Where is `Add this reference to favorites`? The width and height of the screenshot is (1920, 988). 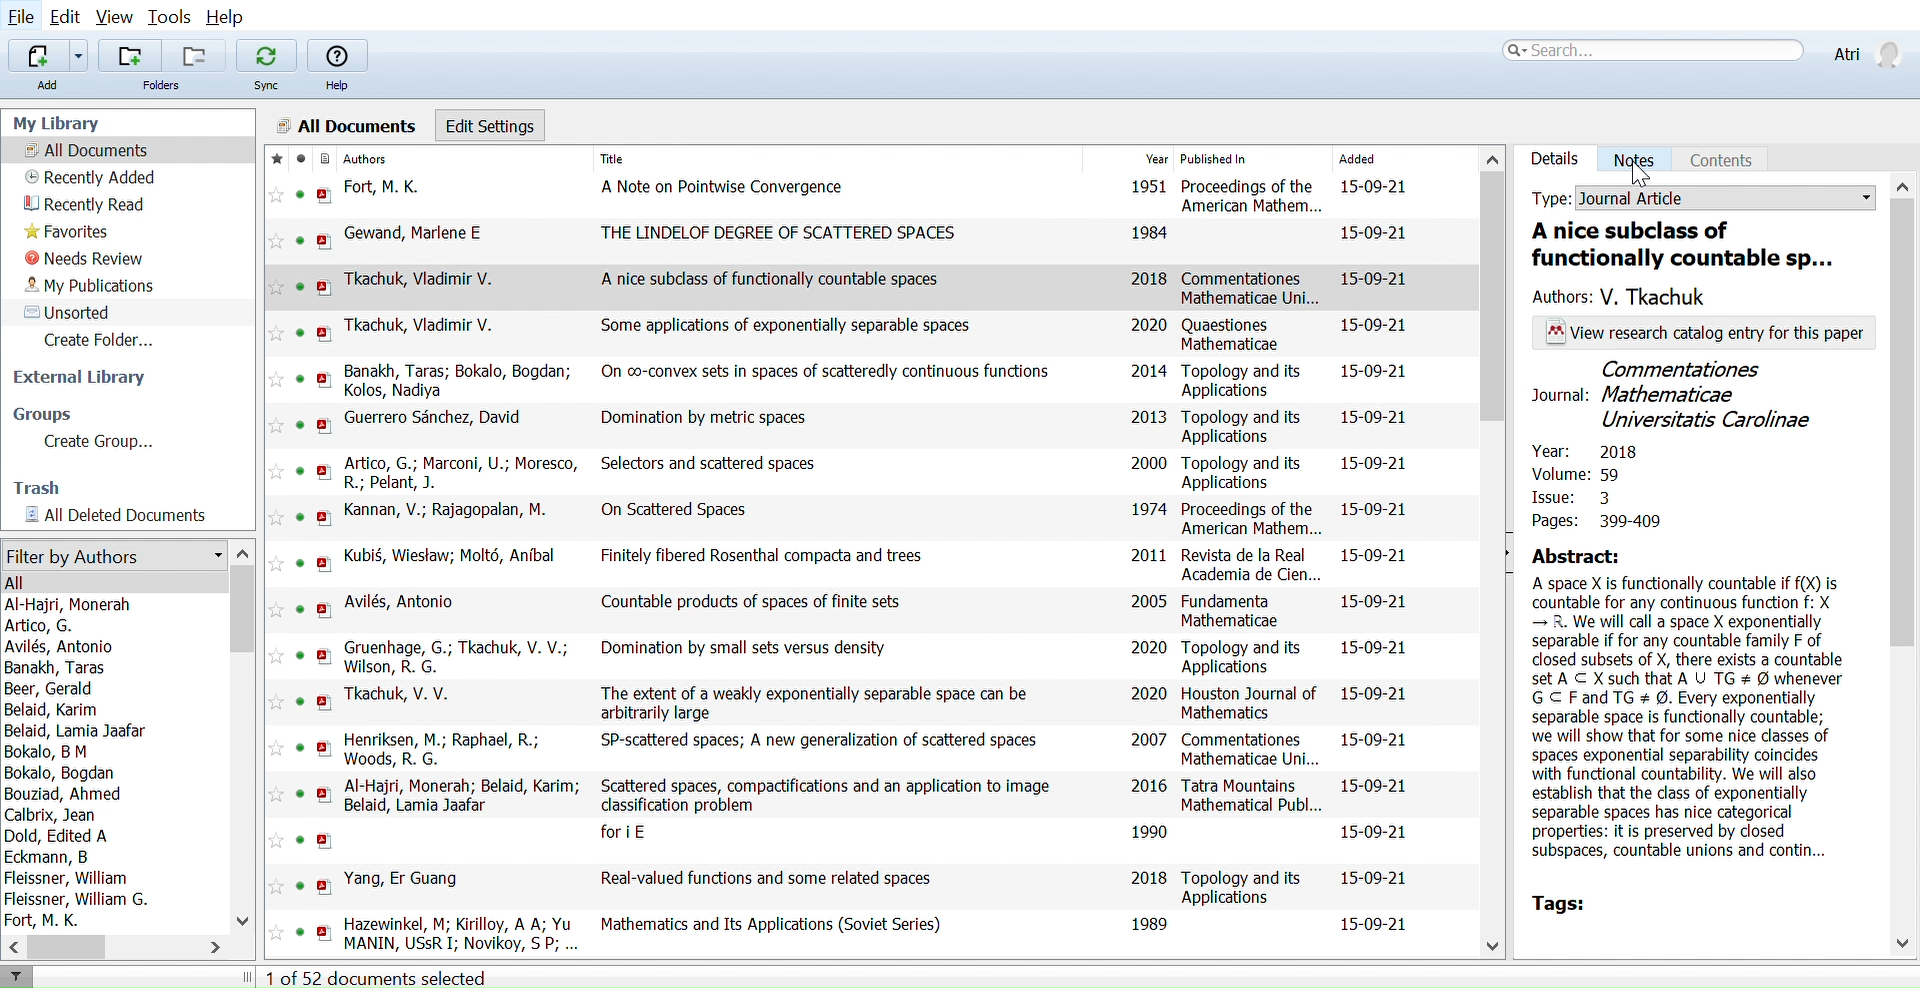 Add this reference to favorites is located at coordinates (276, 793).